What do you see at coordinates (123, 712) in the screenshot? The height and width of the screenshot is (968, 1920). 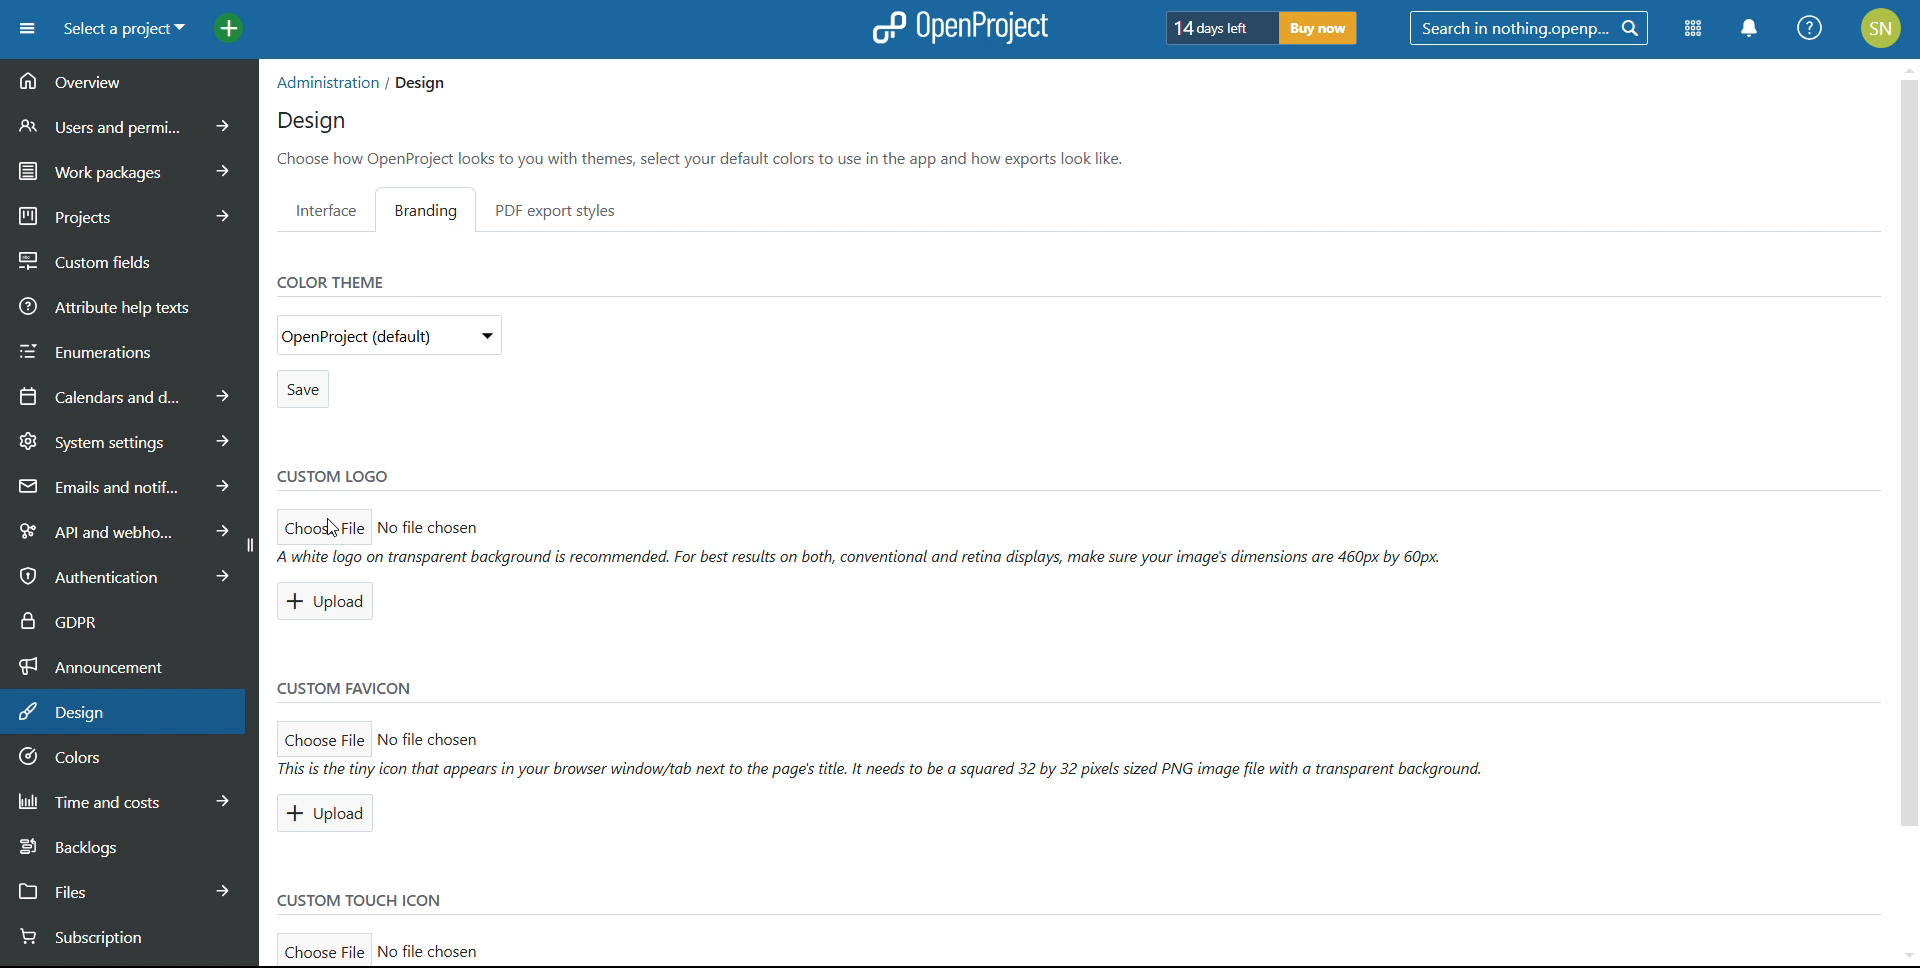 I see `design selected` at bounding box center [123, 712].